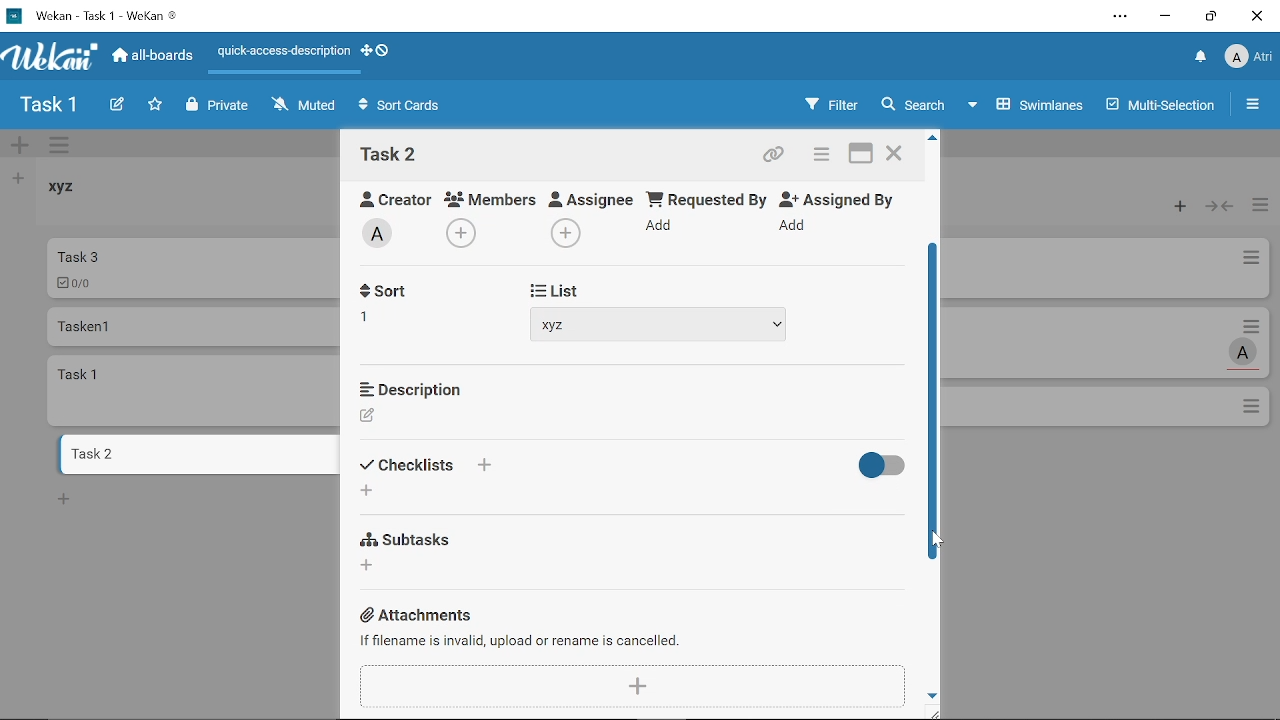 This screenshot has height=720, width=1280. I want to click on Start, so click(549, 288).